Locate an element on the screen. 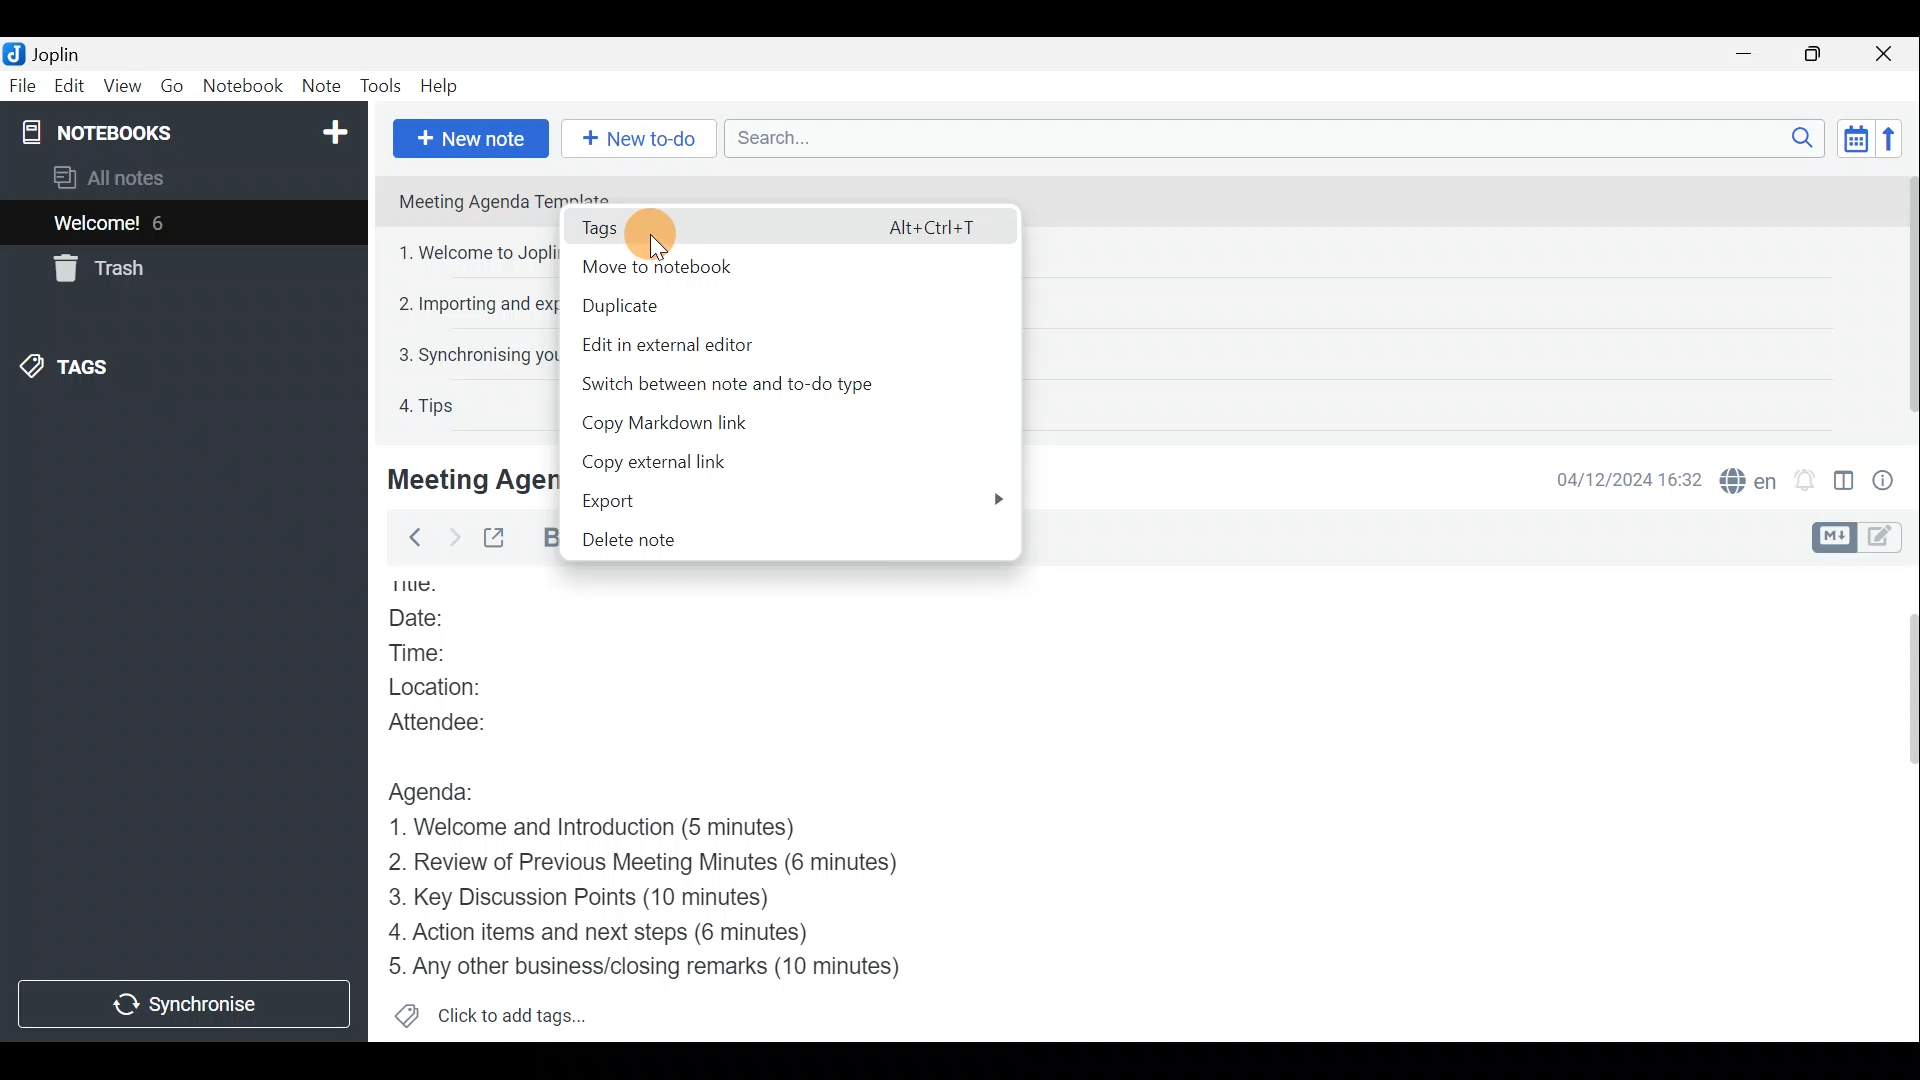 The height and width of the screenshot is (1080, 1920). Toggle editors is located at coordinates (1831, 538).